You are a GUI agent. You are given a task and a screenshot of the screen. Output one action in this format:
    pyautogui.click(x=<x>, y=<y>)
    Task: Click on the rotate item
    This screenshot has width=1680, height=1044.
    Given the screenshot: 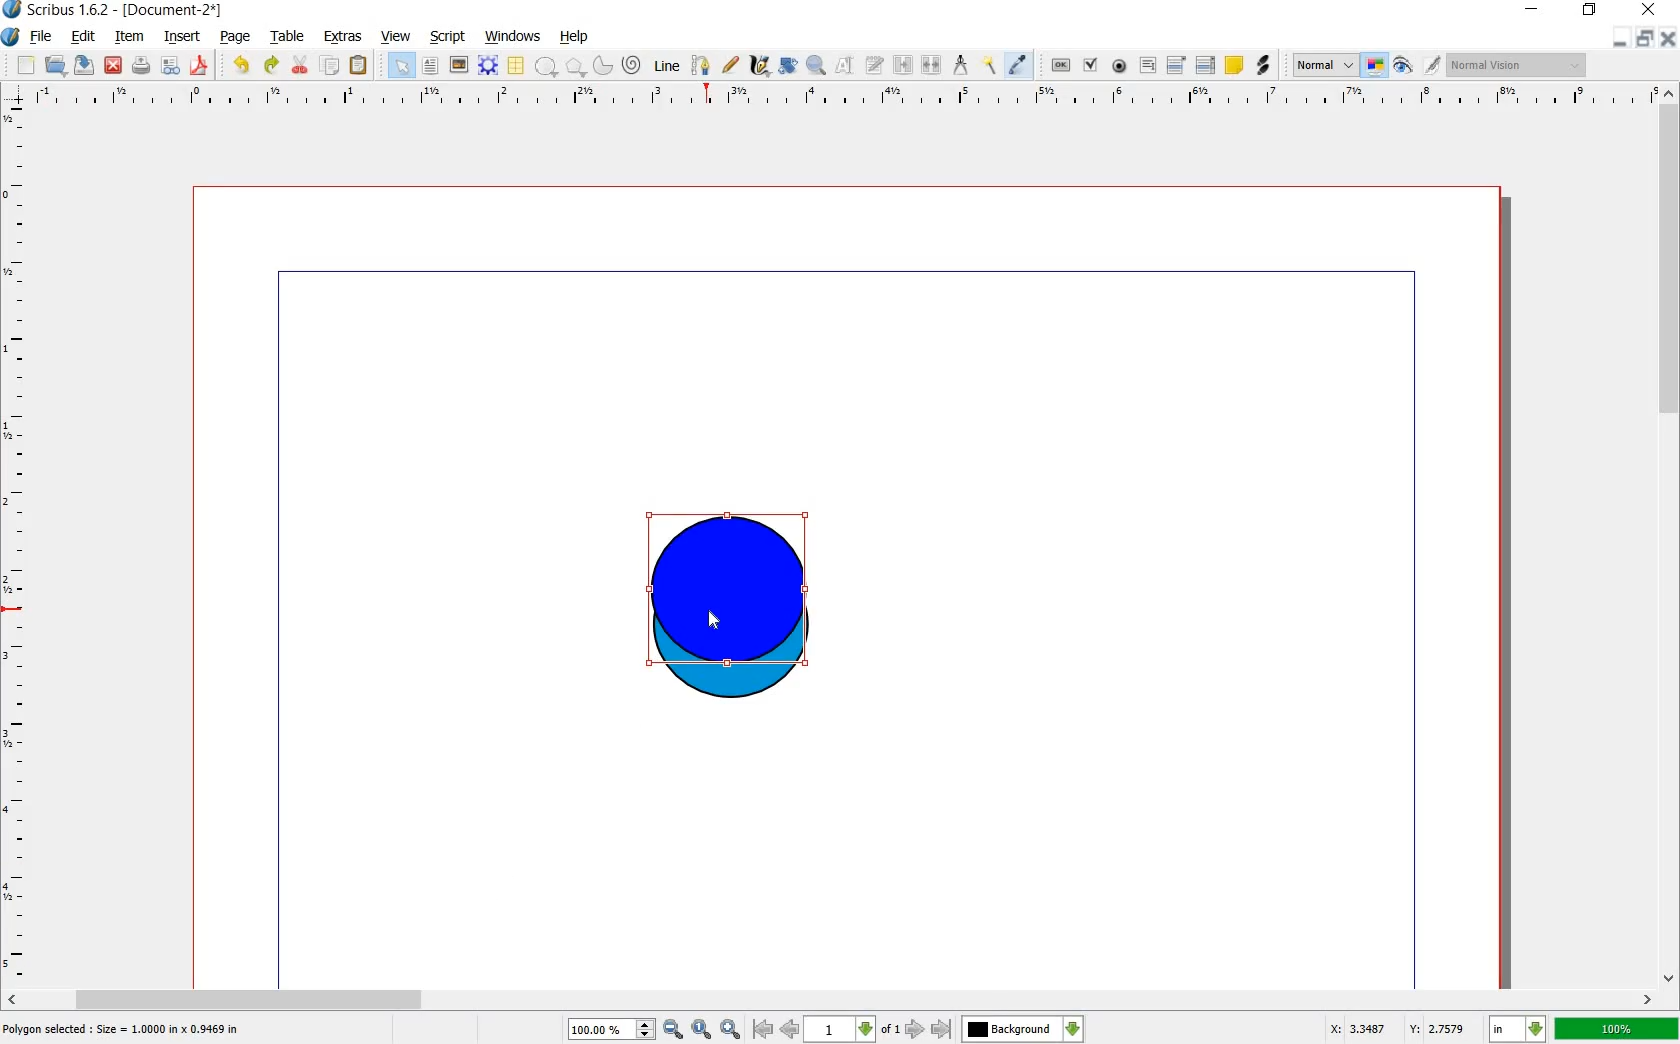 What is the action you would take?
    pyautogui.click(x=788, y=66)
    